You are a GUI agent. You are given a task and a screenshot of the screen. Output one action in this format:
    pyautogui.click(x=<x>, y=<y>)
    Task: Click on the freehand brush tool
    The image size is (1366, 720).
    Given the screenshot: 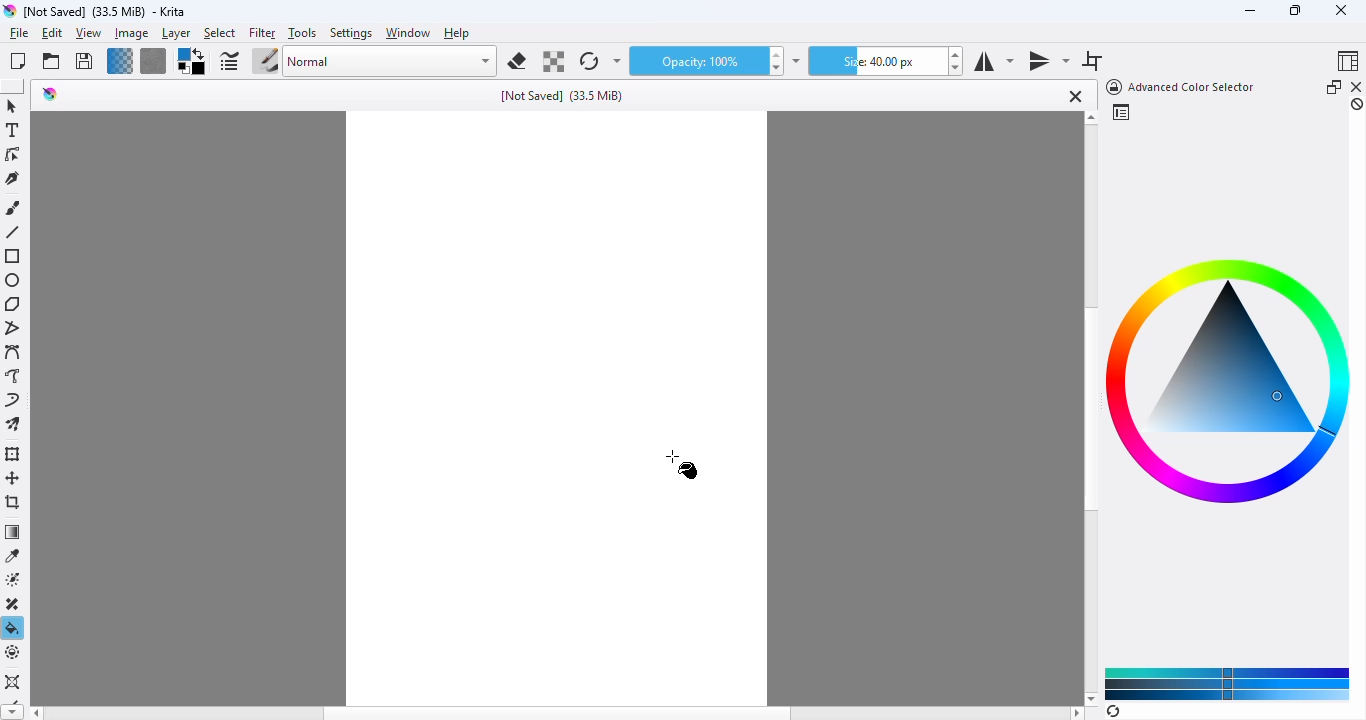 What is the action you would take?
    pyautogui.click(x=14, y=208)
    